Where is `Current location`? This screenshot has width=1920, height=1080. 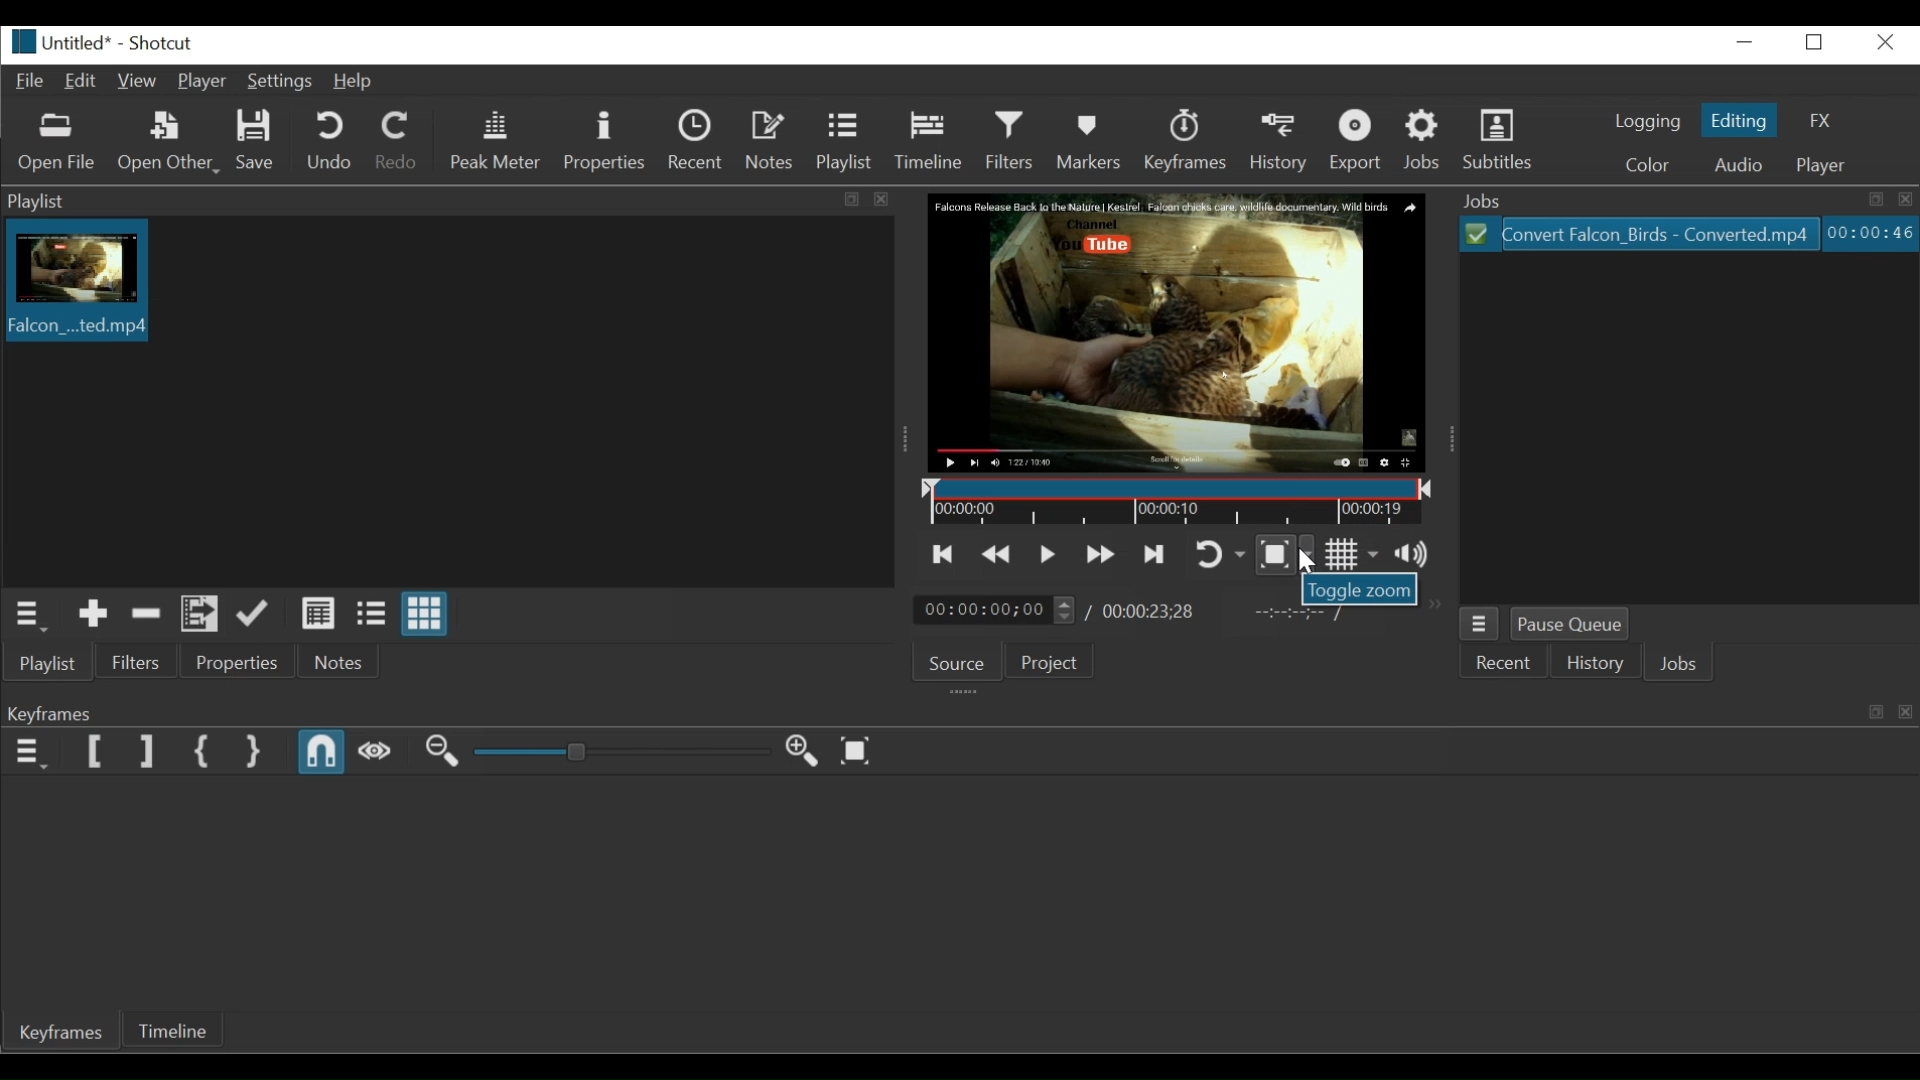 Current location is located at coordinates (994, 609).